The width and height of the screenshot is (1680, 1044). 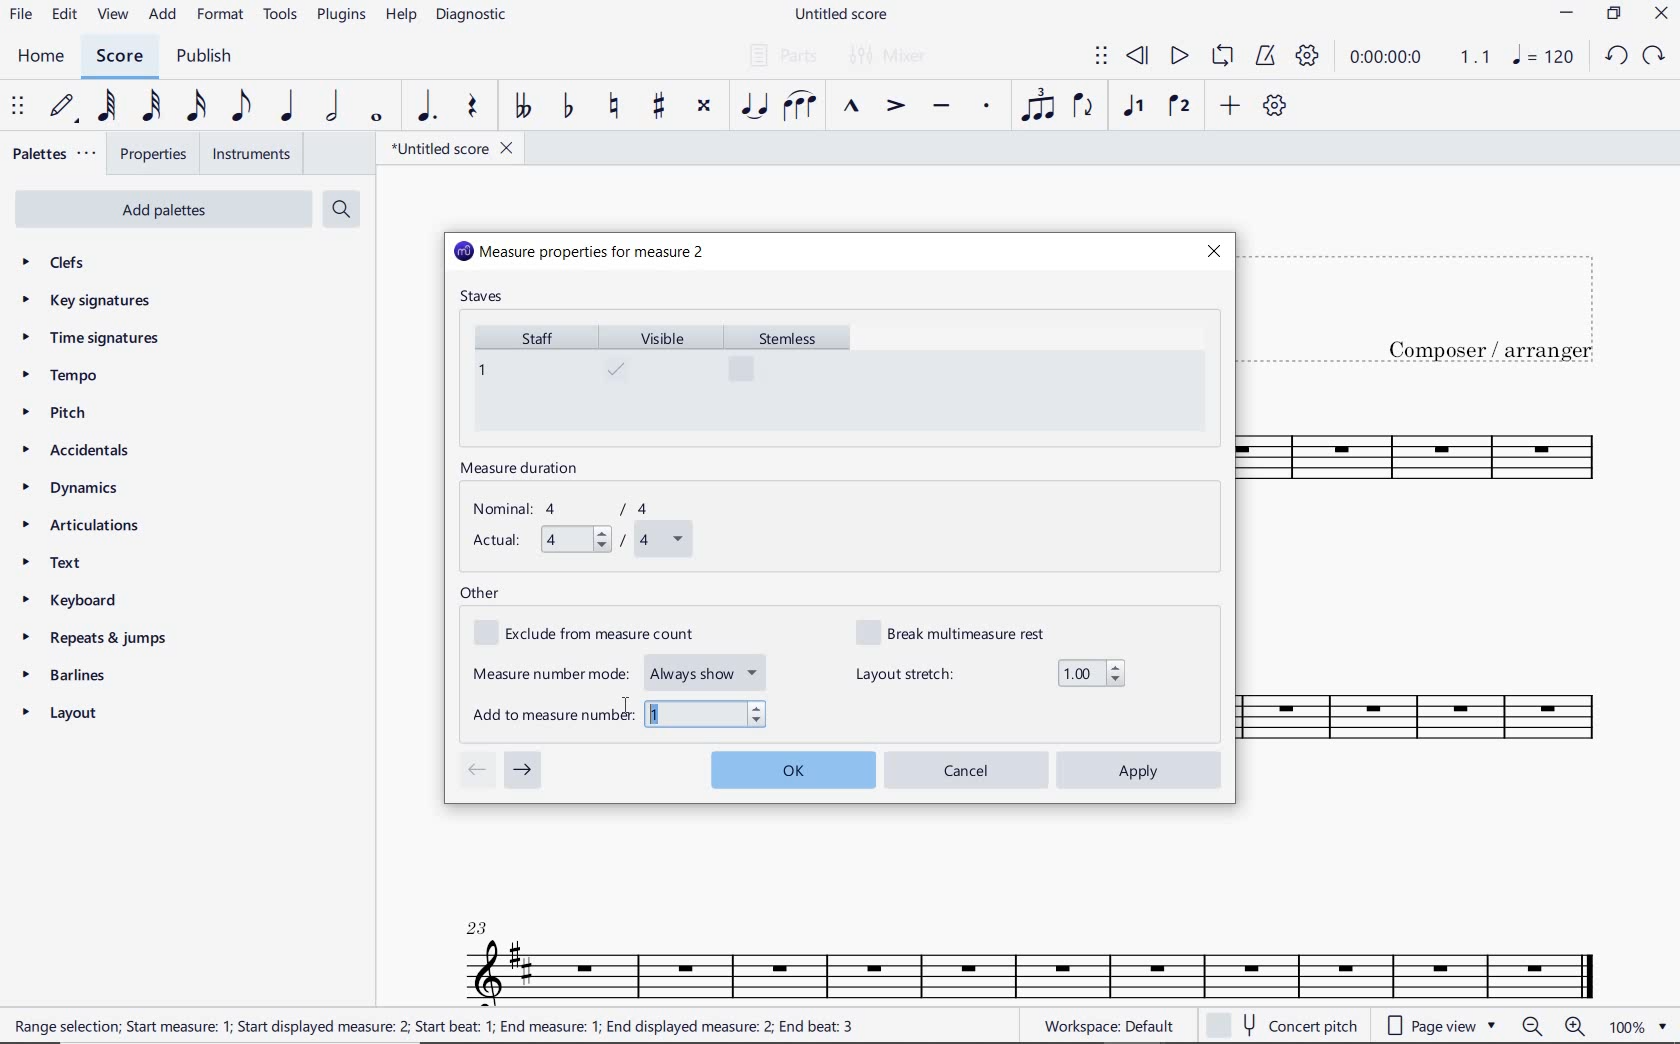 I want to click on SEARCH PALETTES, so click(x=344, y=210).